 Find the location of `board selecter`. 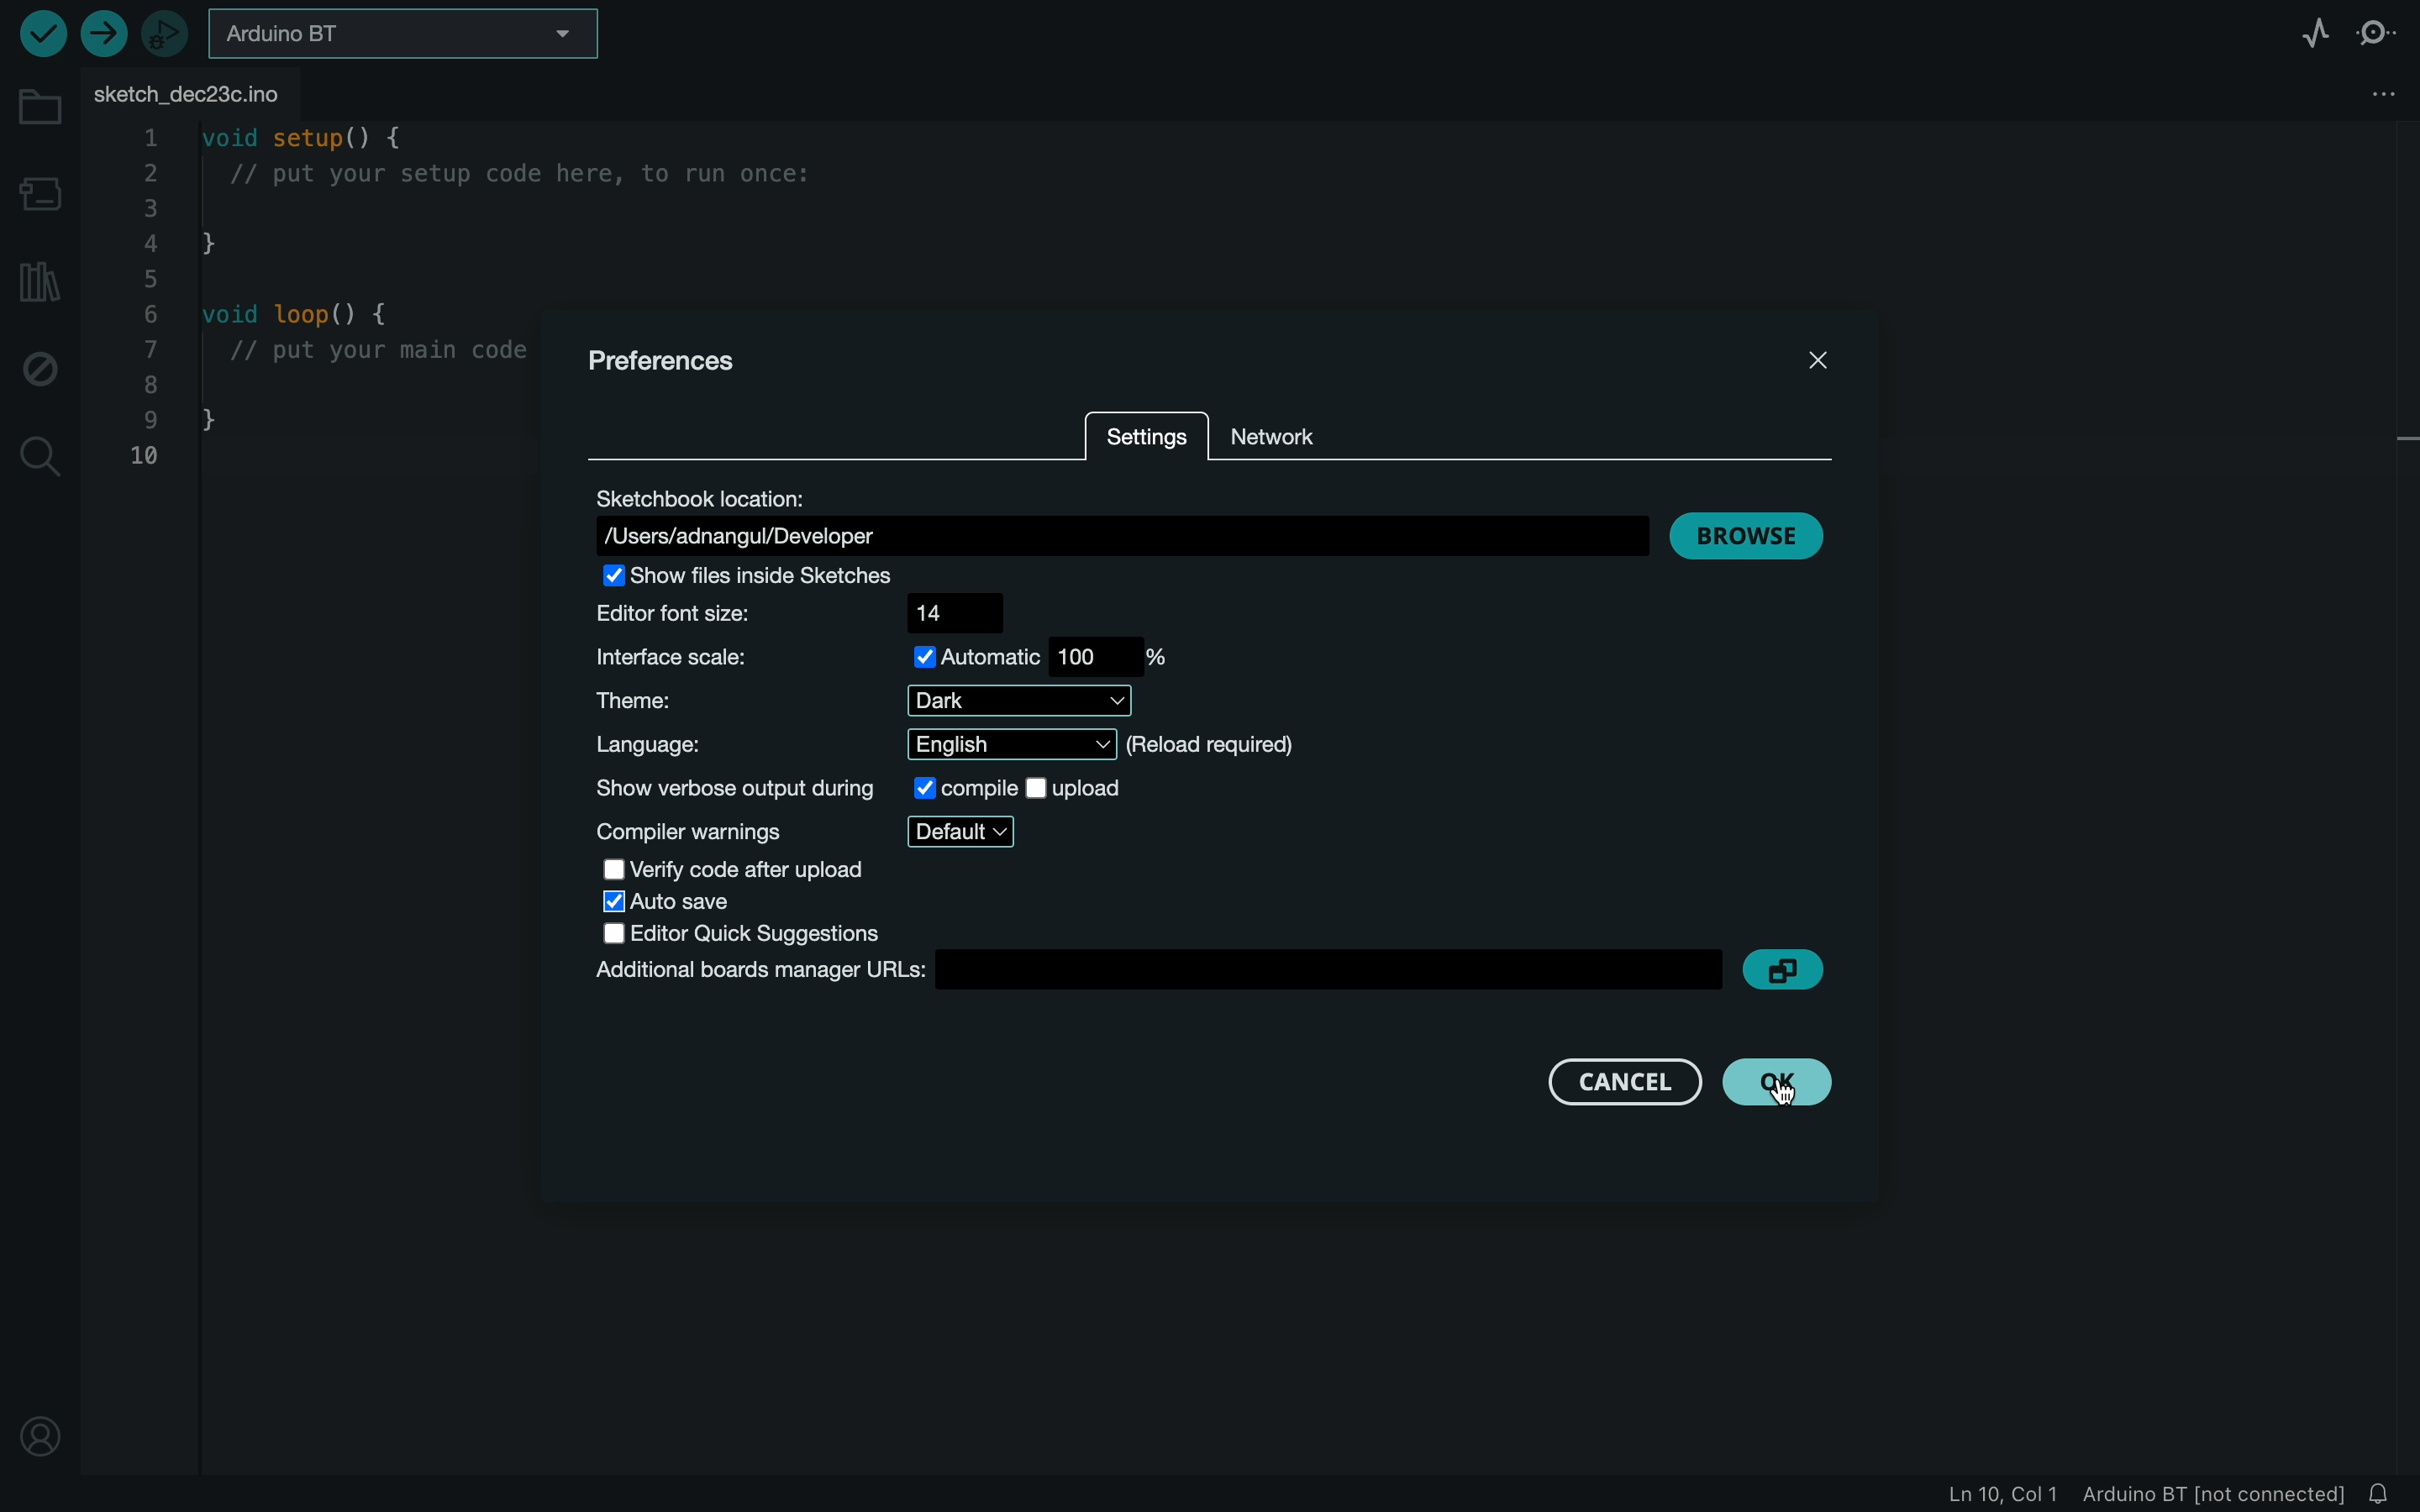

board selecter is located at coordinates (416, 37).